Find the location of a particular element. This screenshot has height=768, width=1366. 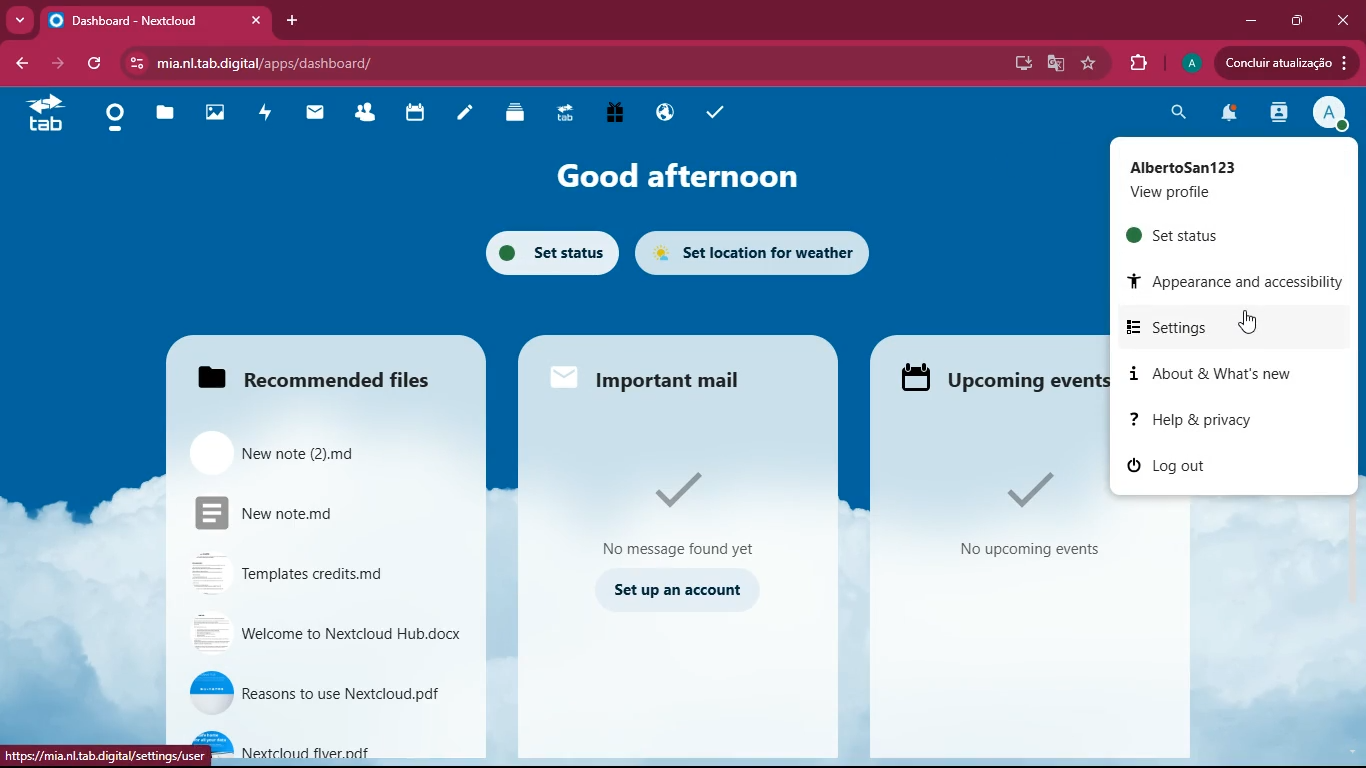

appearance is located at coordinates (1236, 281).